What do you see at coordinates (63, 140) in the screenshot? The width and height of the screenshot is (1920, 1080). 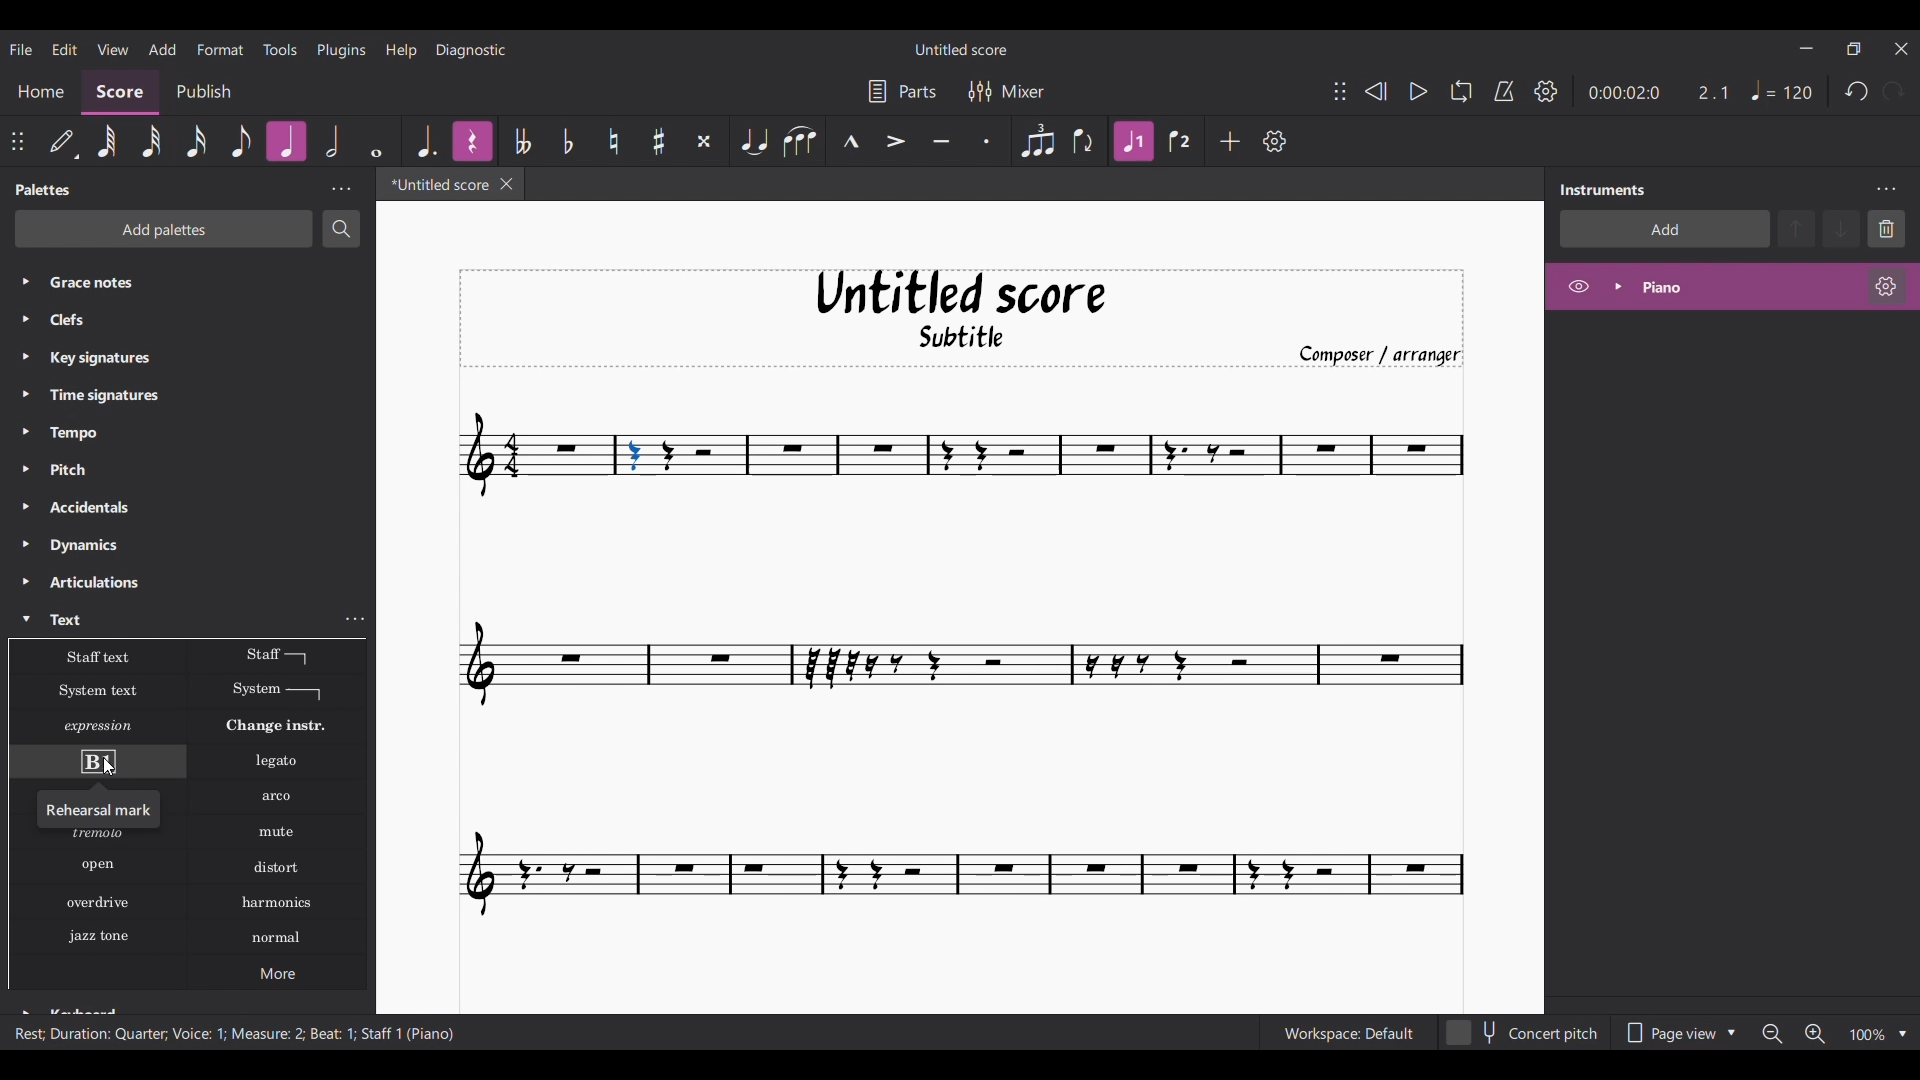 I see `Default` at bounding box center [63, 140].